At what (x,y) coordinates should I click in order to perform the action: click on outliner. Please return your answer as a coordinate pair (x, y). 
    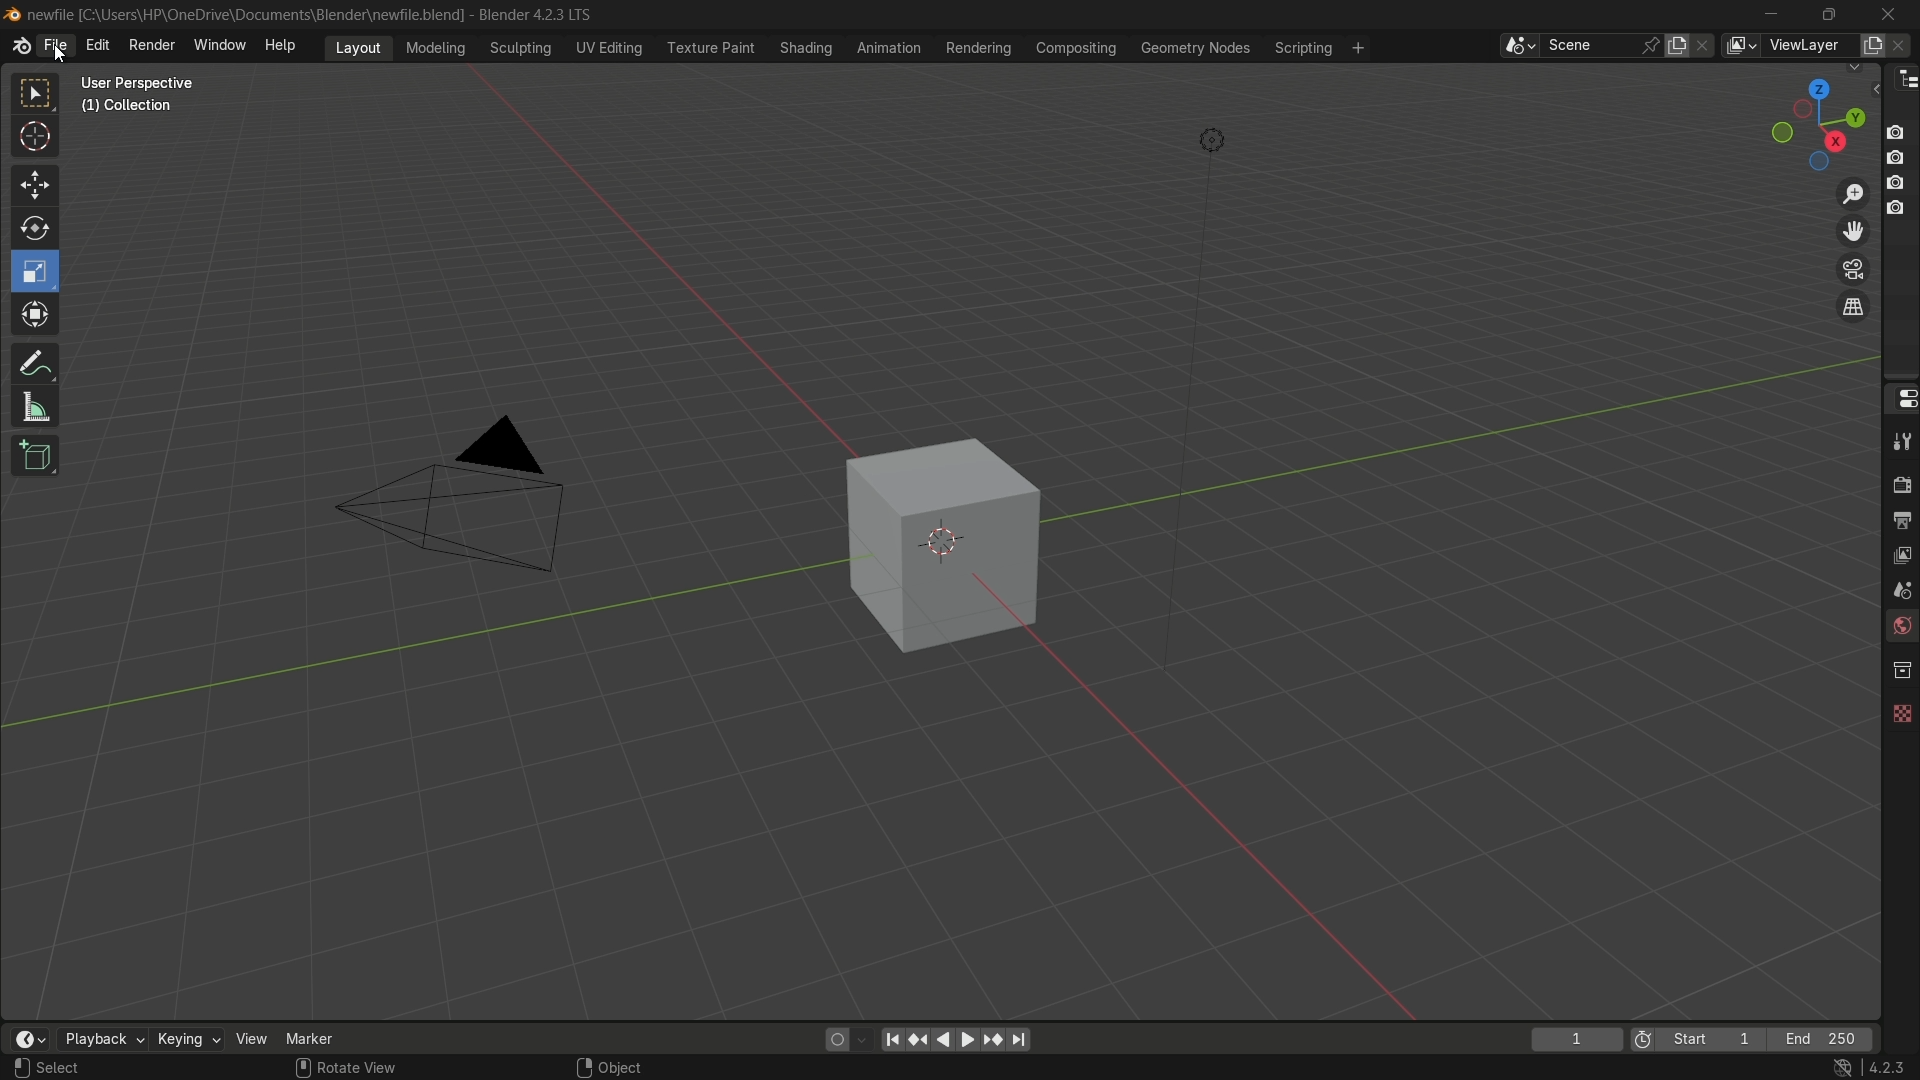
    Looking at the image, I should click on (1902, 78).